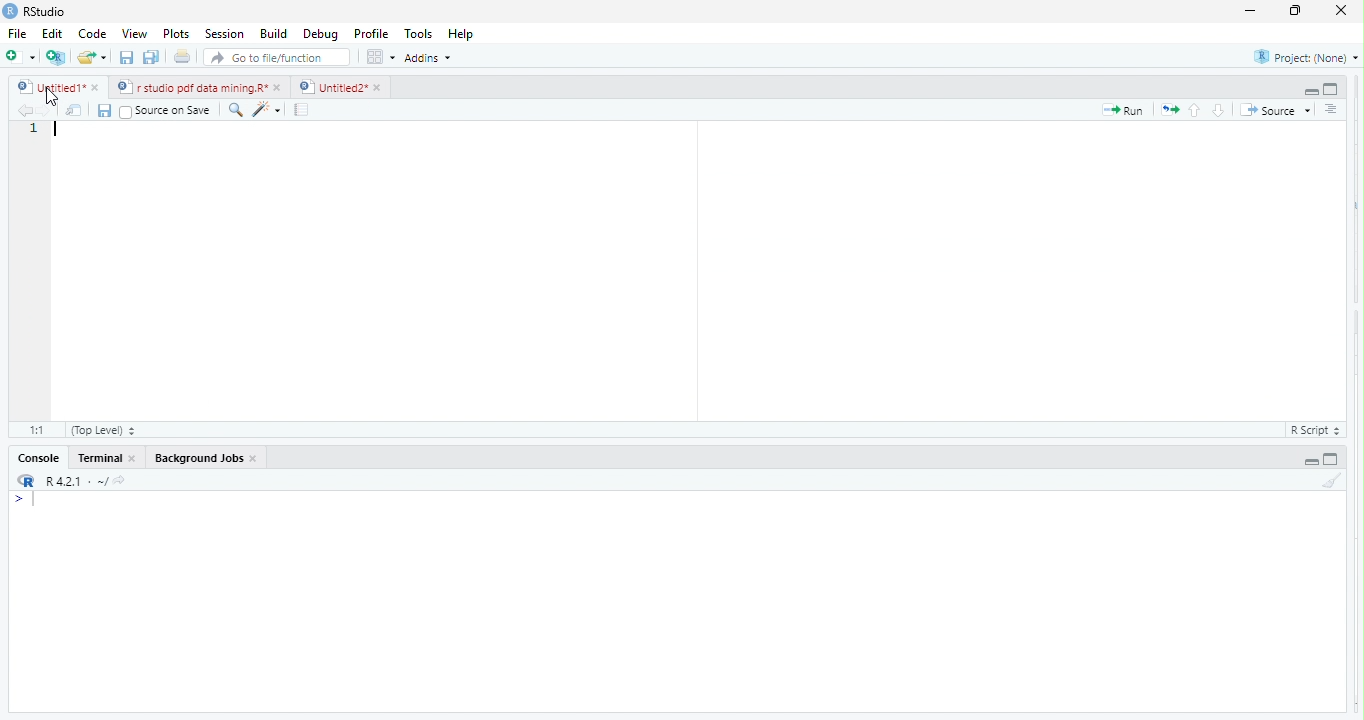 The width and height of the screenshot is (1364, 720). I want to click on Build, so click(274, 34).